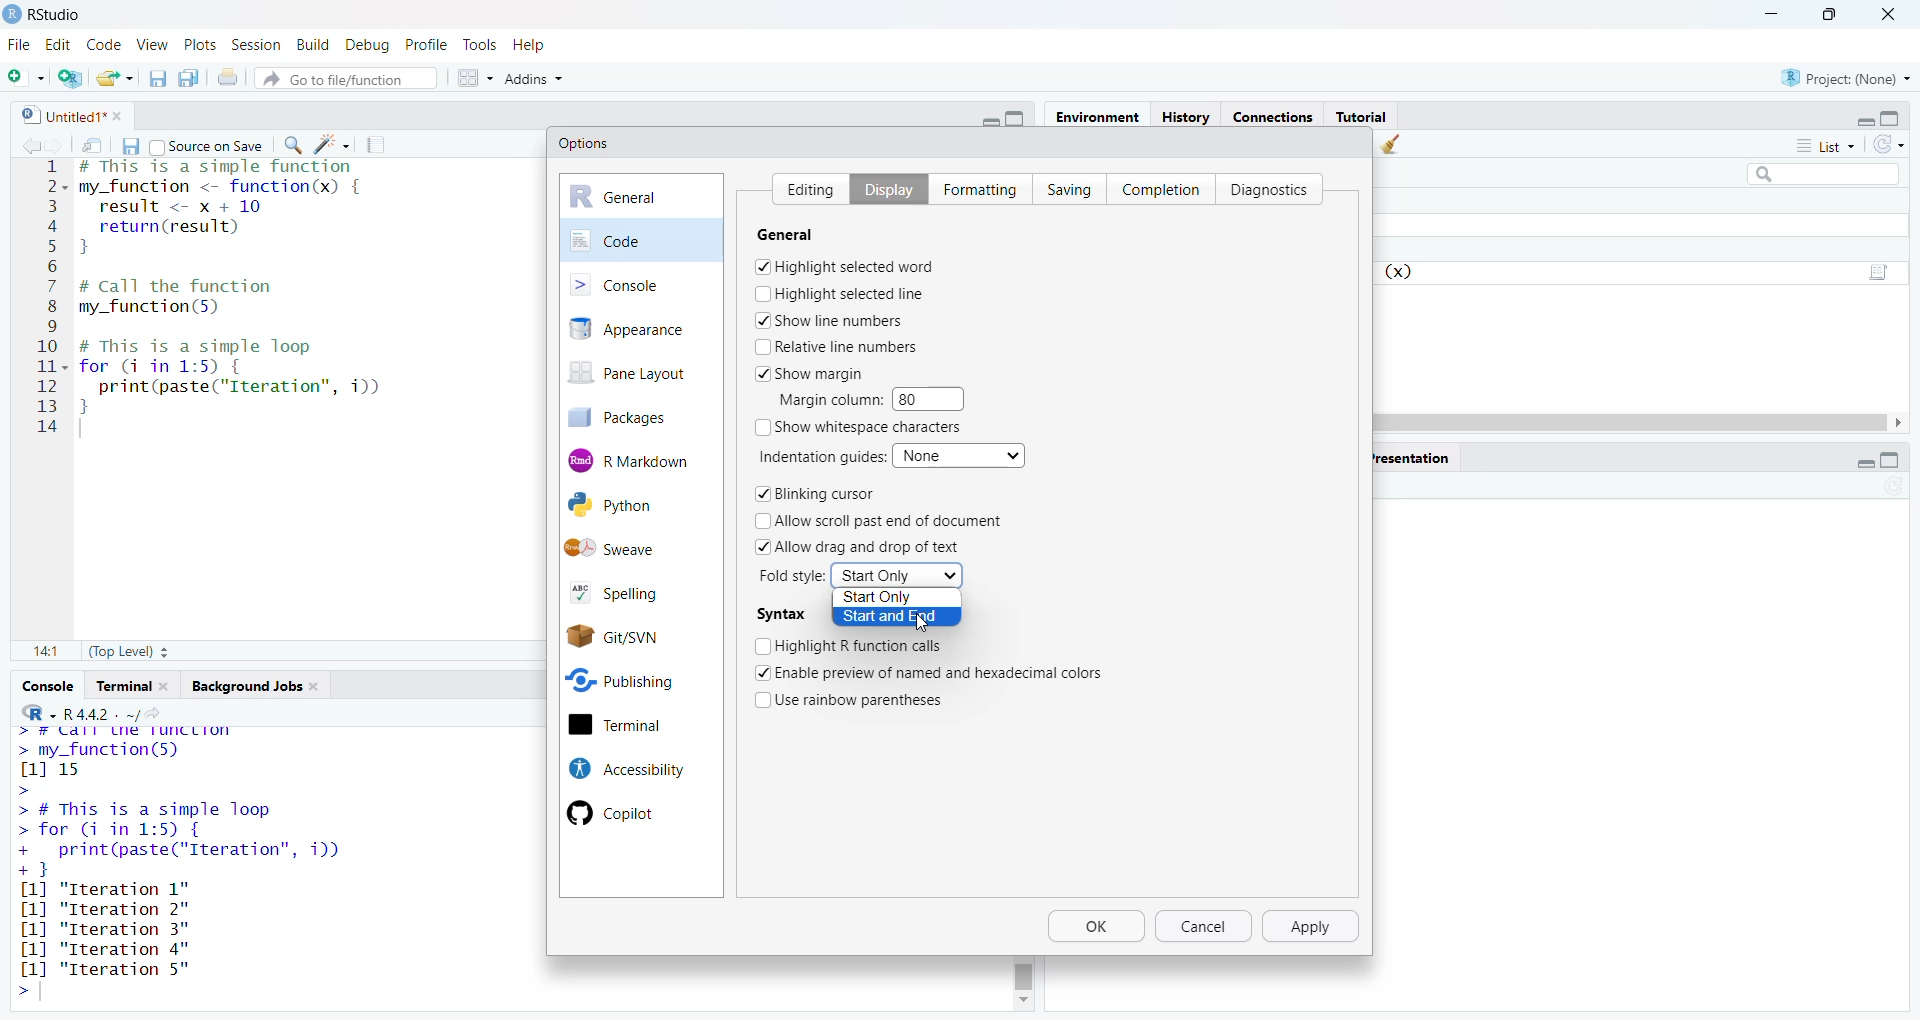  I want to click on Python, so click(634, 506).